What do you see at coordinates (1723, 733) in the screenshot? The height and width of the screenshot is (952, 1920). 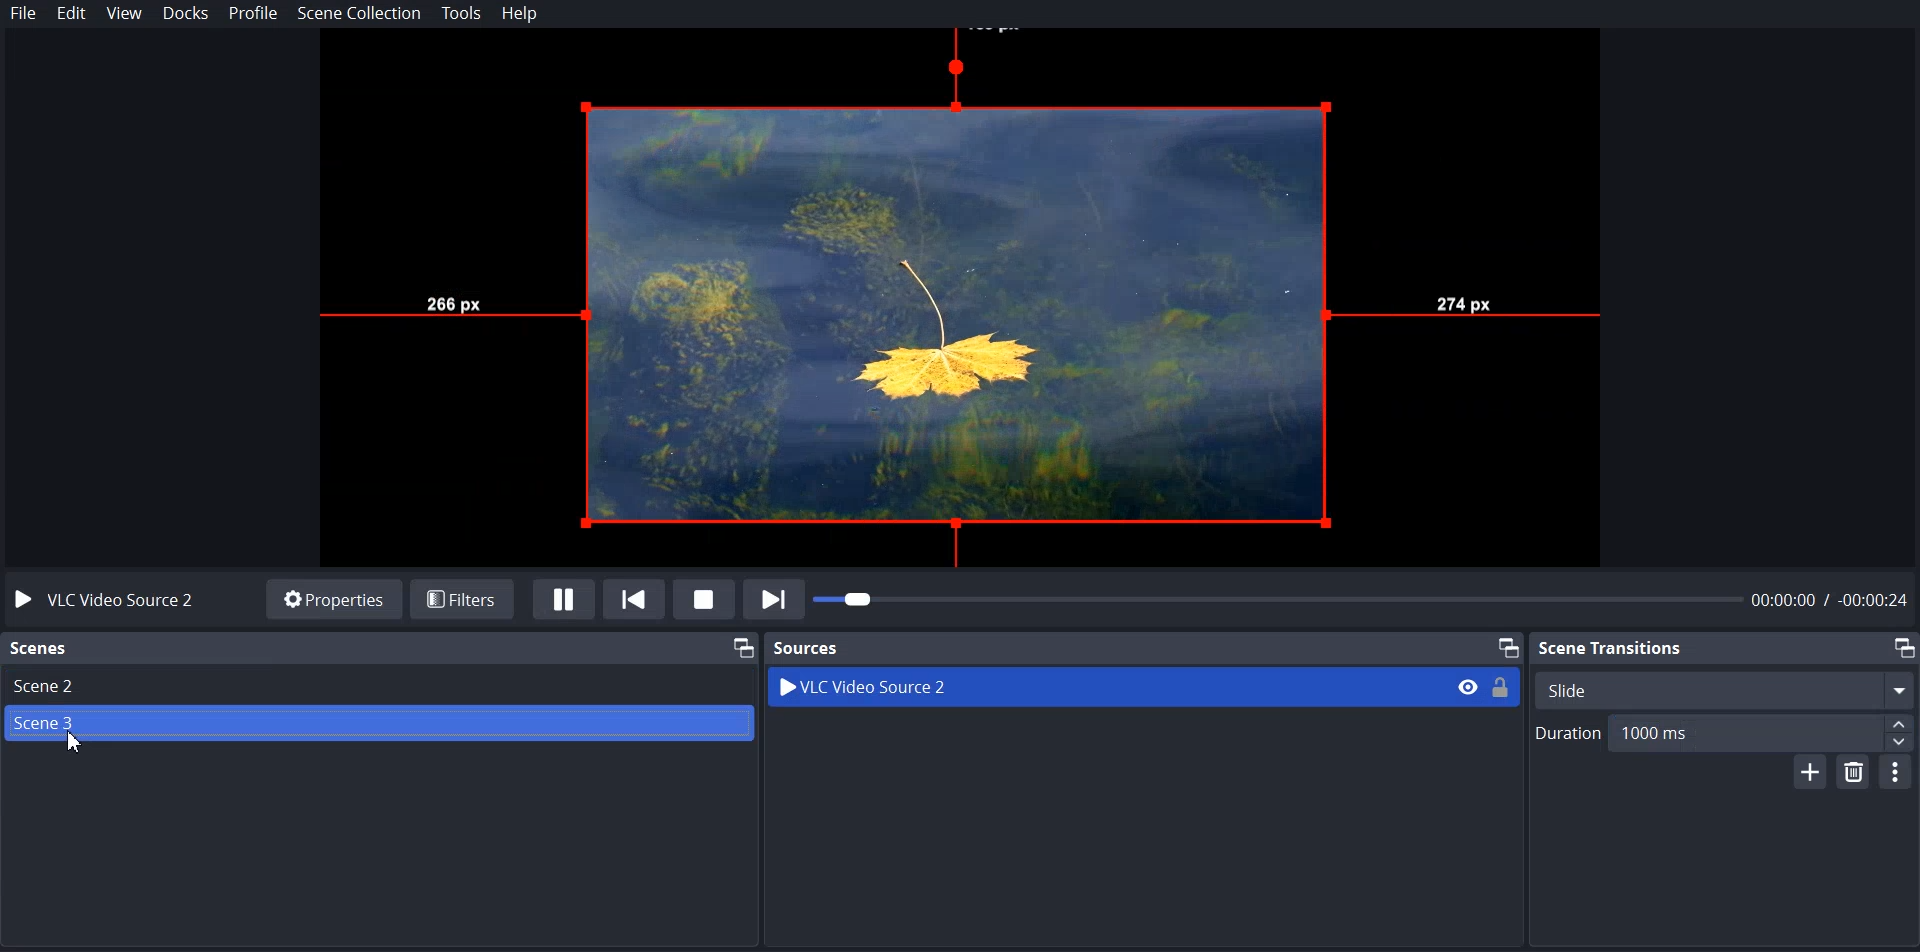 I see `Duration` at bounding box center [1723, 733].